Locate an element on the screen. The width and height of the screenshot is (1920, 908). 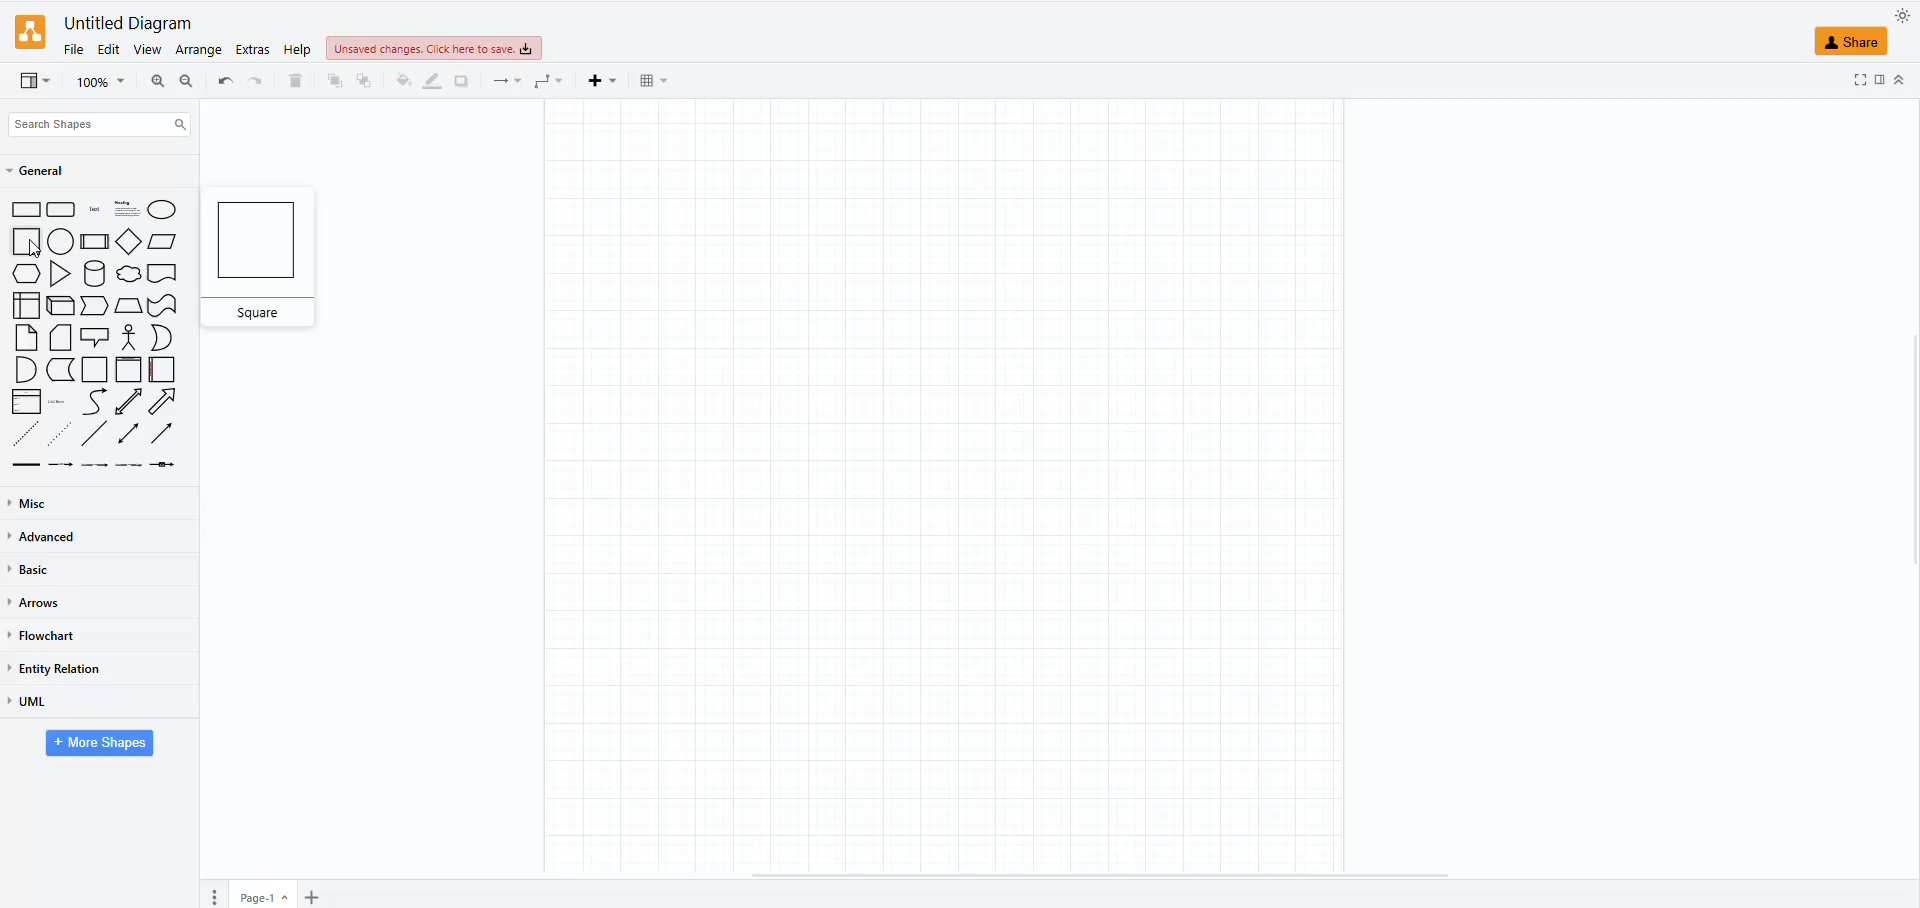
page 1 is located at coordinates (263, 898).